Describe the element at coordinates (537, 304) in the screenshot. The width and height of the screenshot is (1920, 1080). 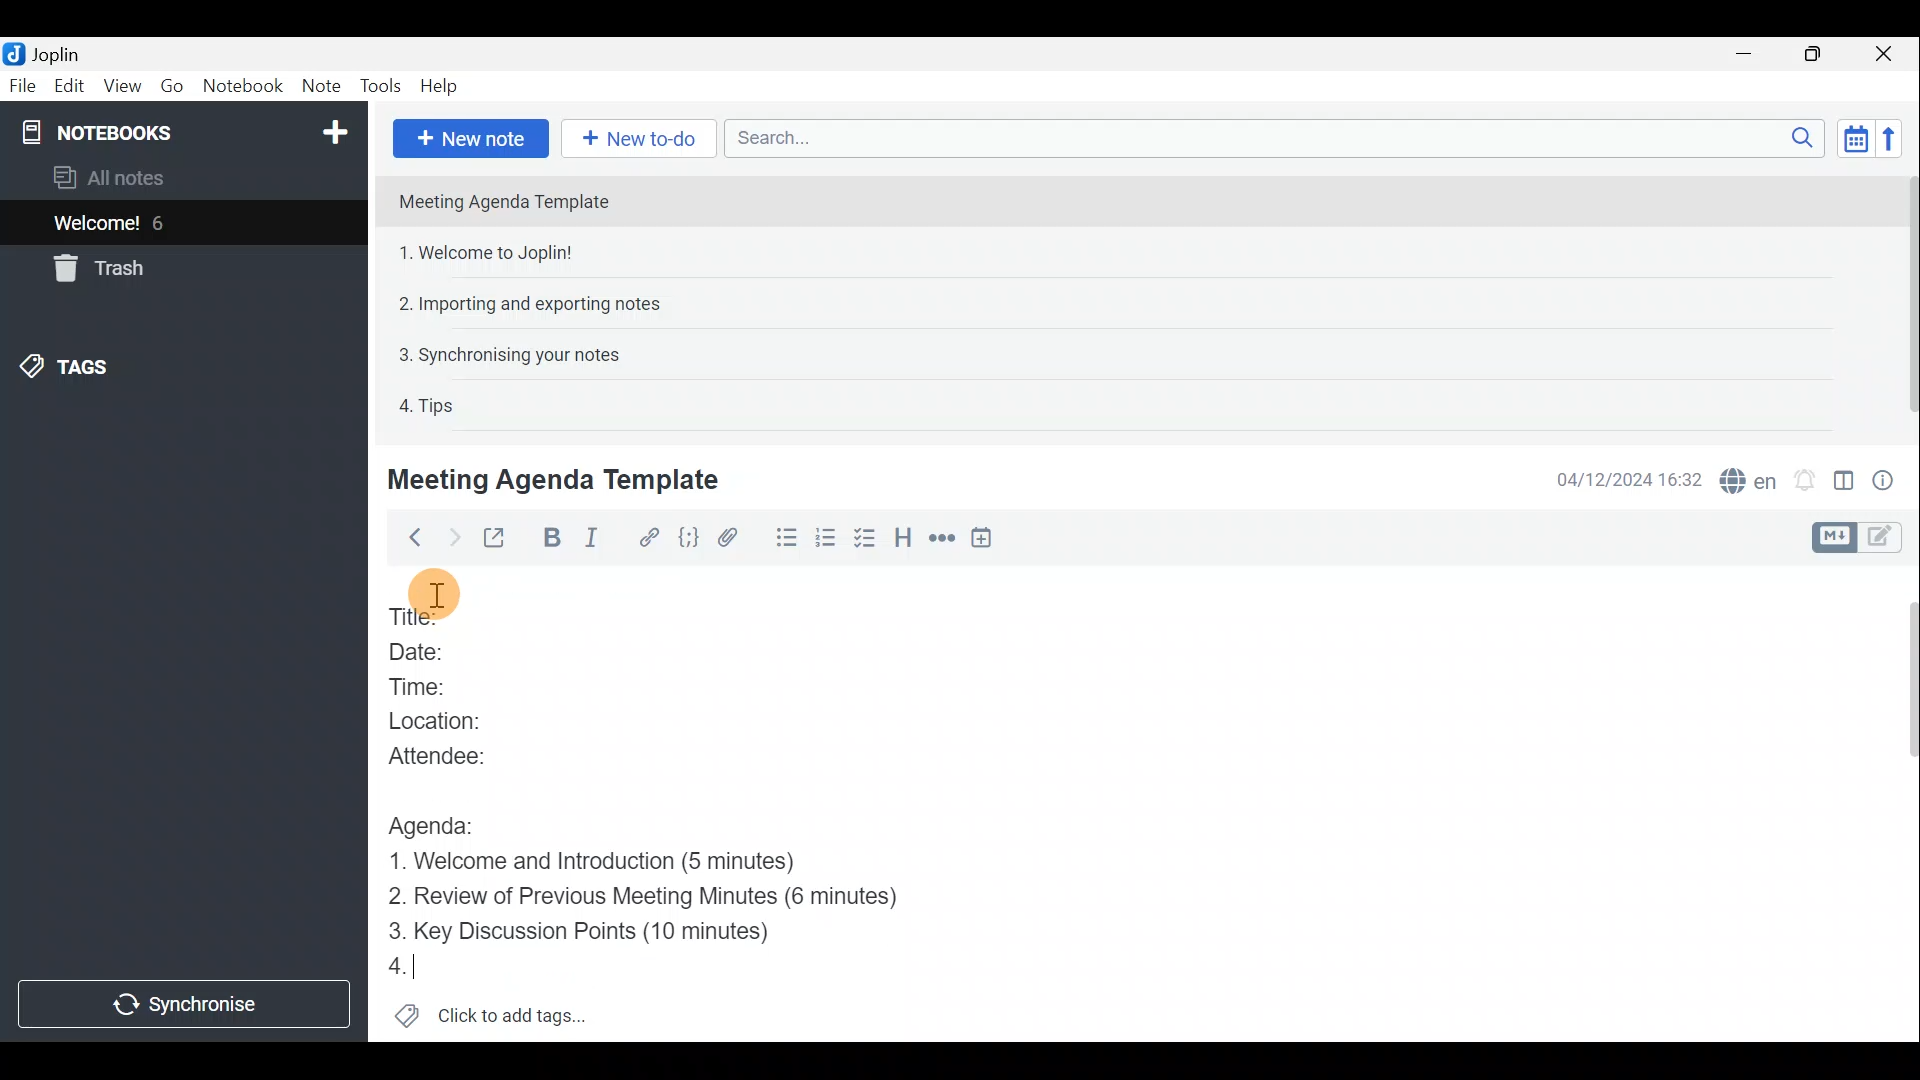
I see `2. Importing and exporting notes` at that location.